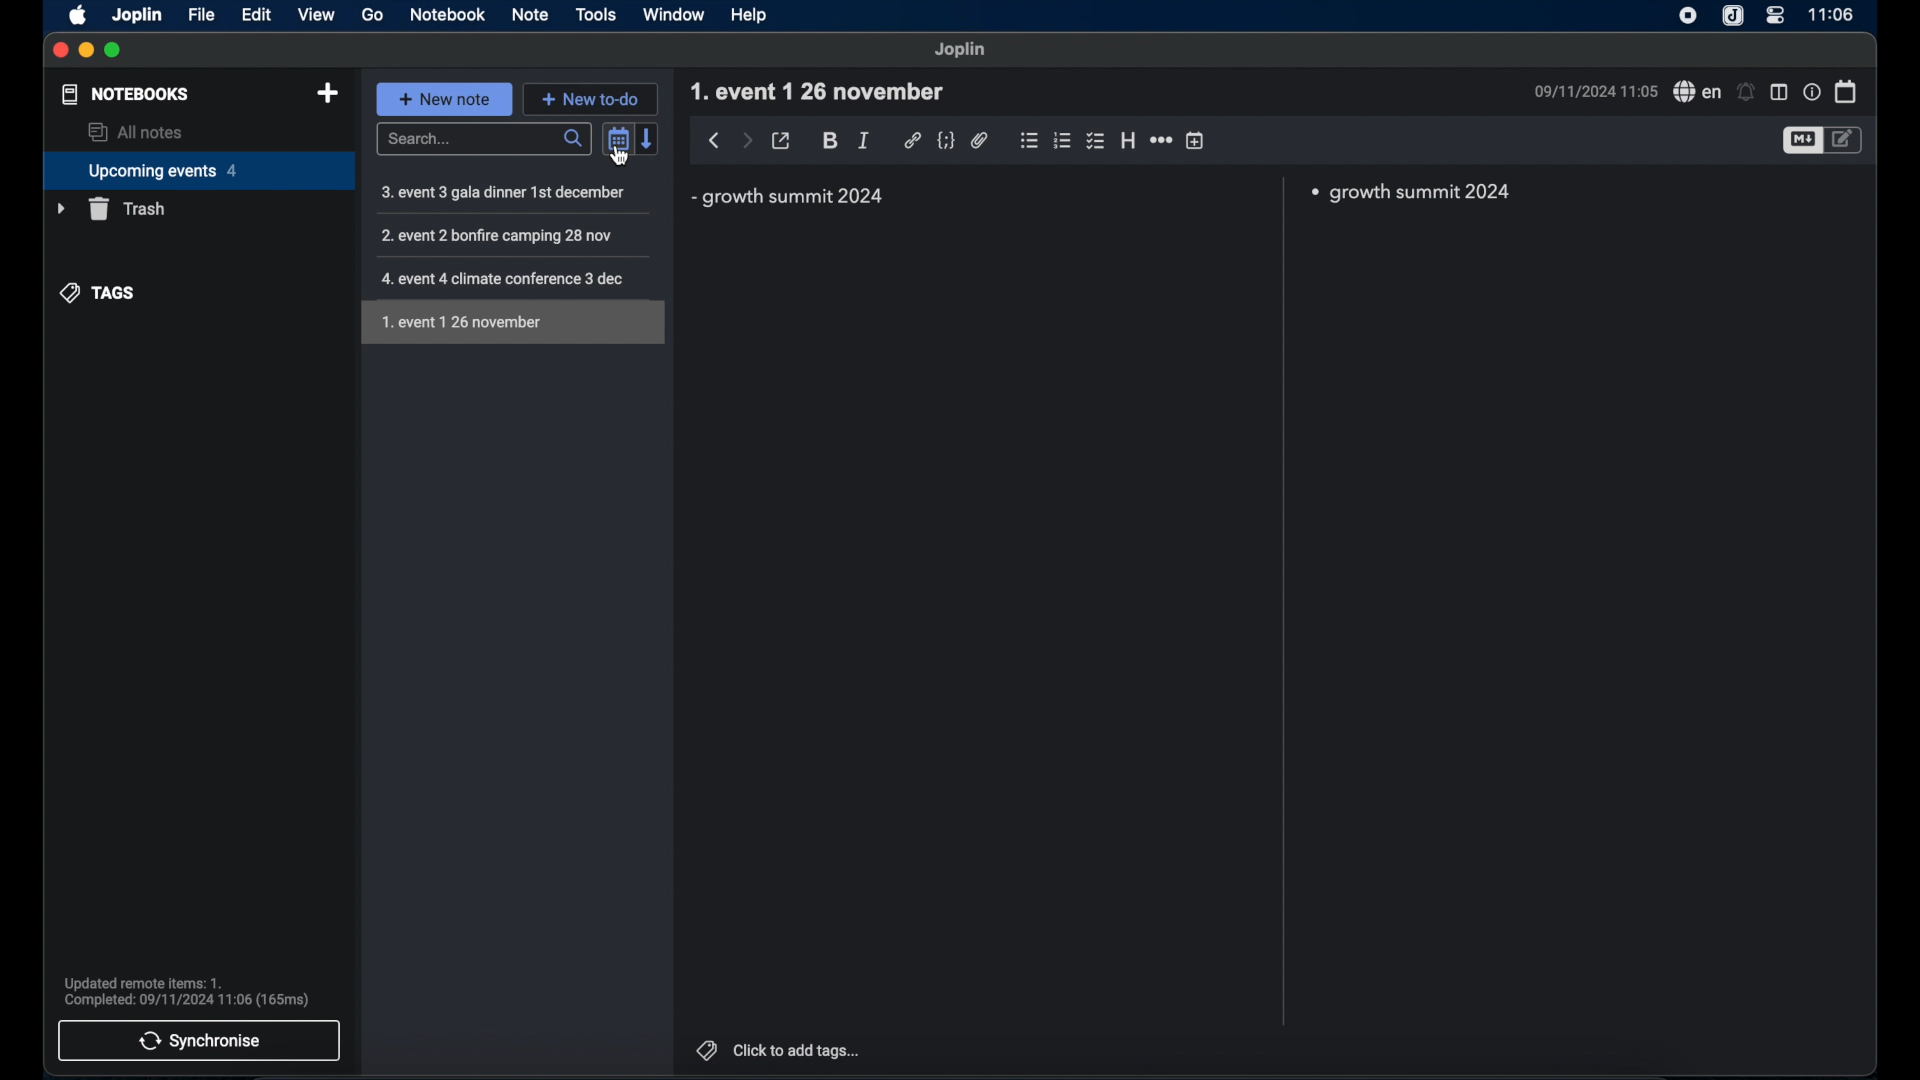 The image size is (1920, 1080). I want to click on Cursor, so click(619, 157).